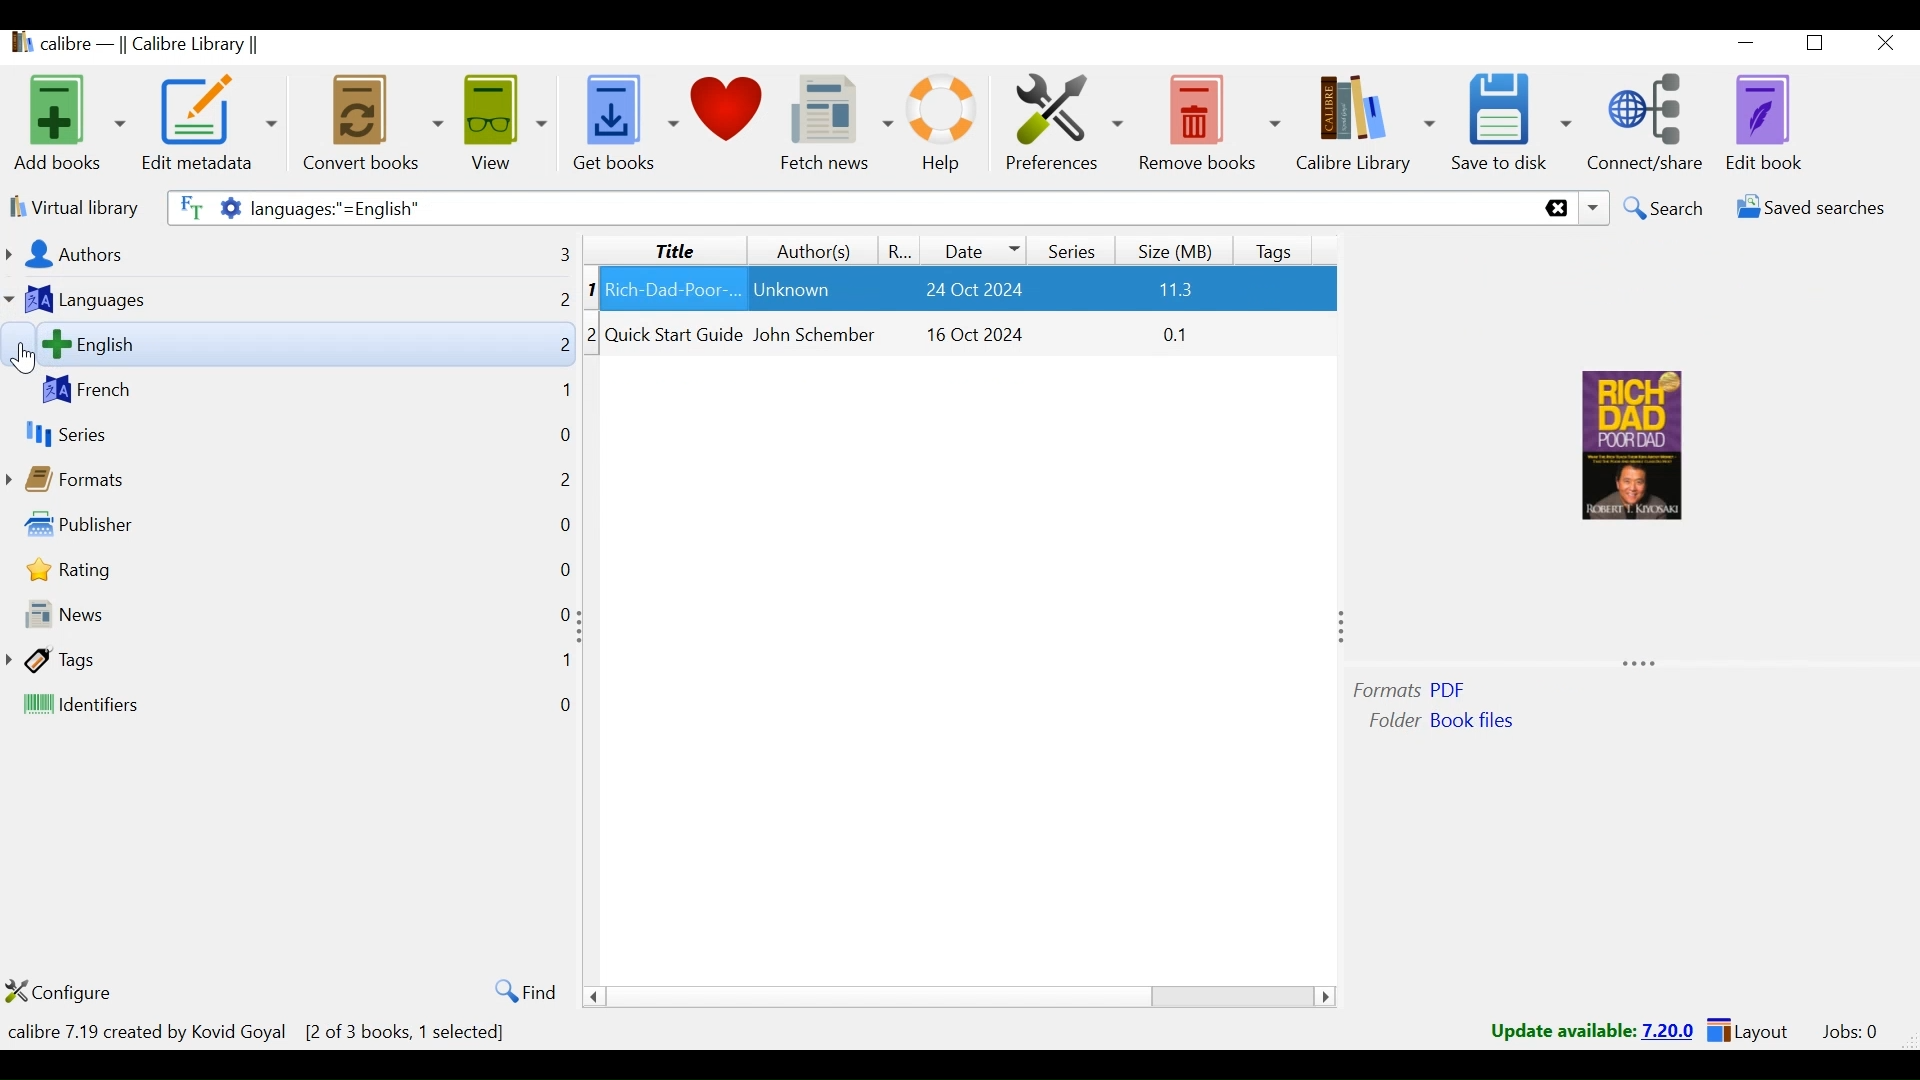  I want to click on Edit book, so click(1768, 123).